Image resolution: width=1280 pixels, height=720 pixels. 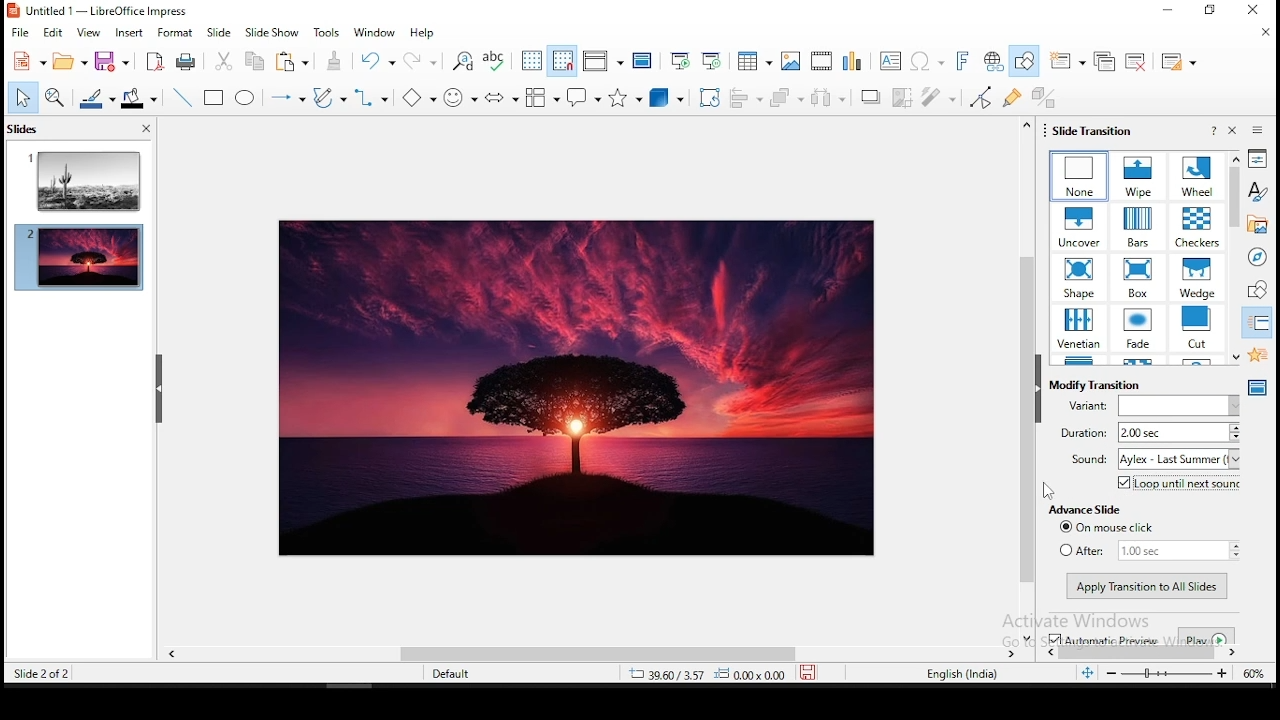 What do you see at coordinates (1257, 387) in the screenshot?
I see `master slides` at bounding box center [1257, 387].